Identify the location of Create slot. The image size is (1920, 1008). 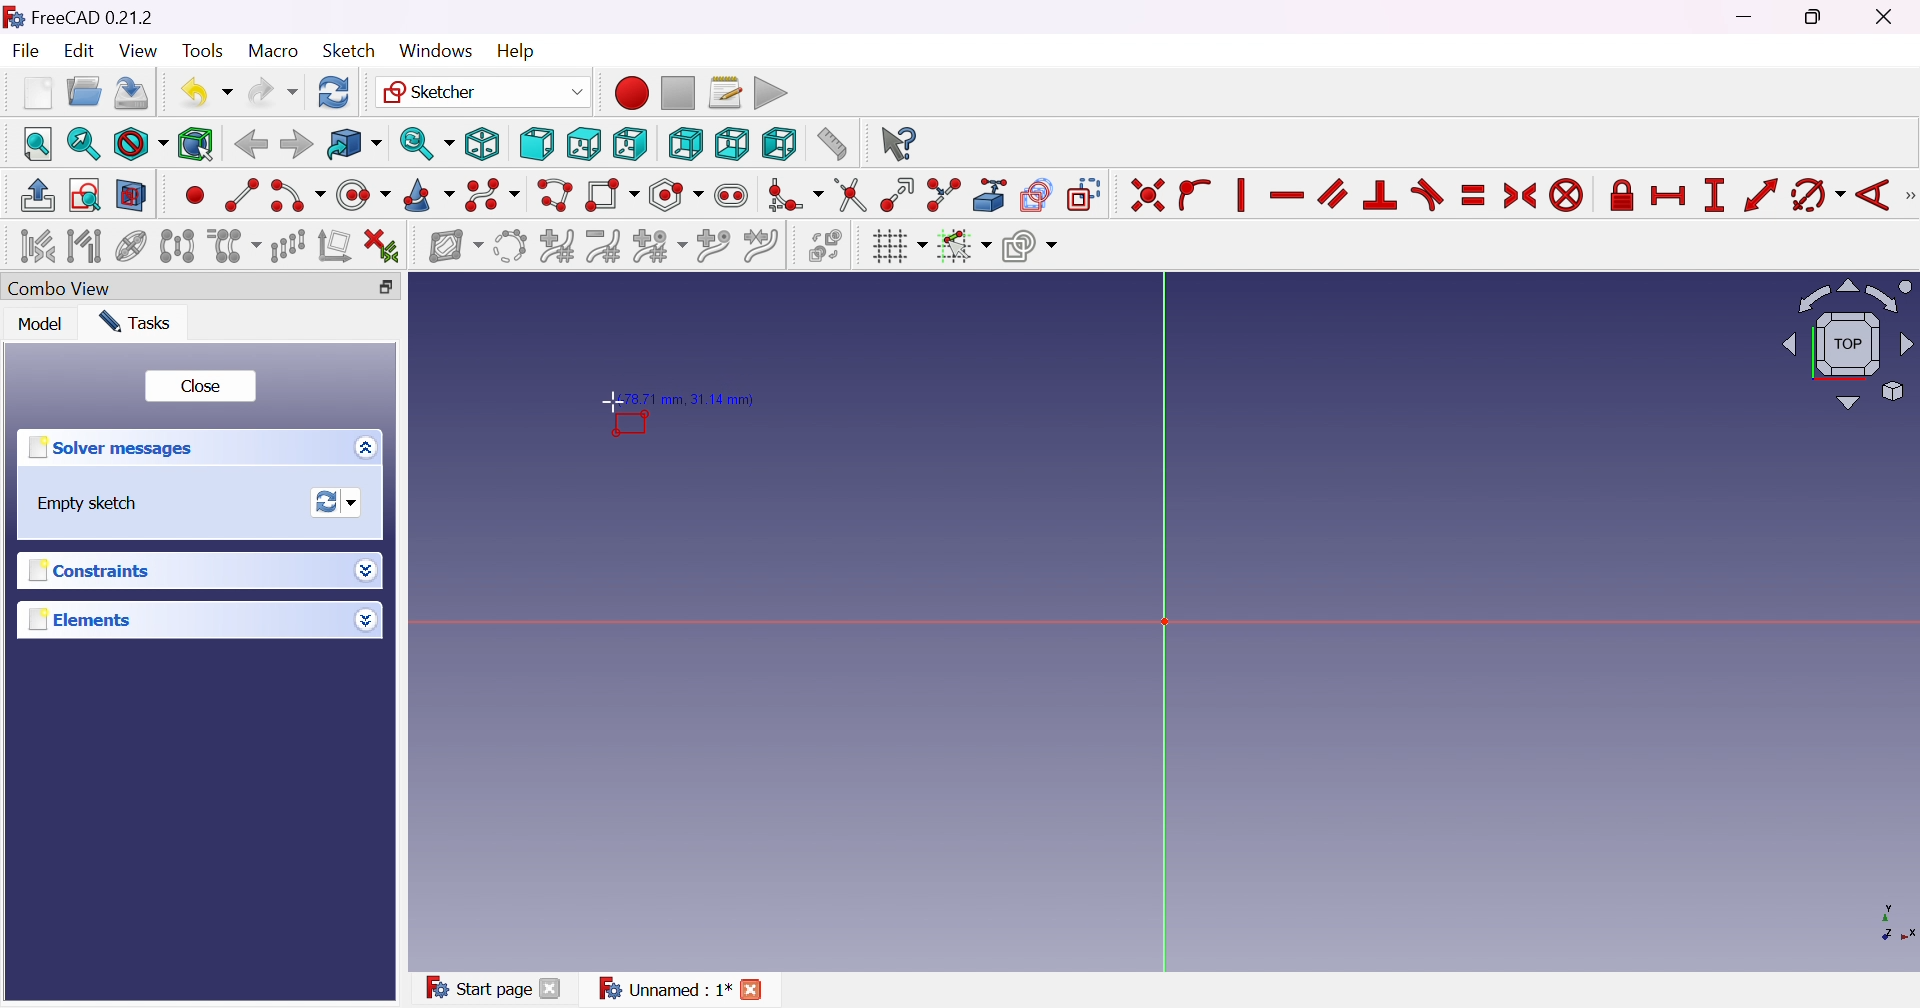
(734, 196).